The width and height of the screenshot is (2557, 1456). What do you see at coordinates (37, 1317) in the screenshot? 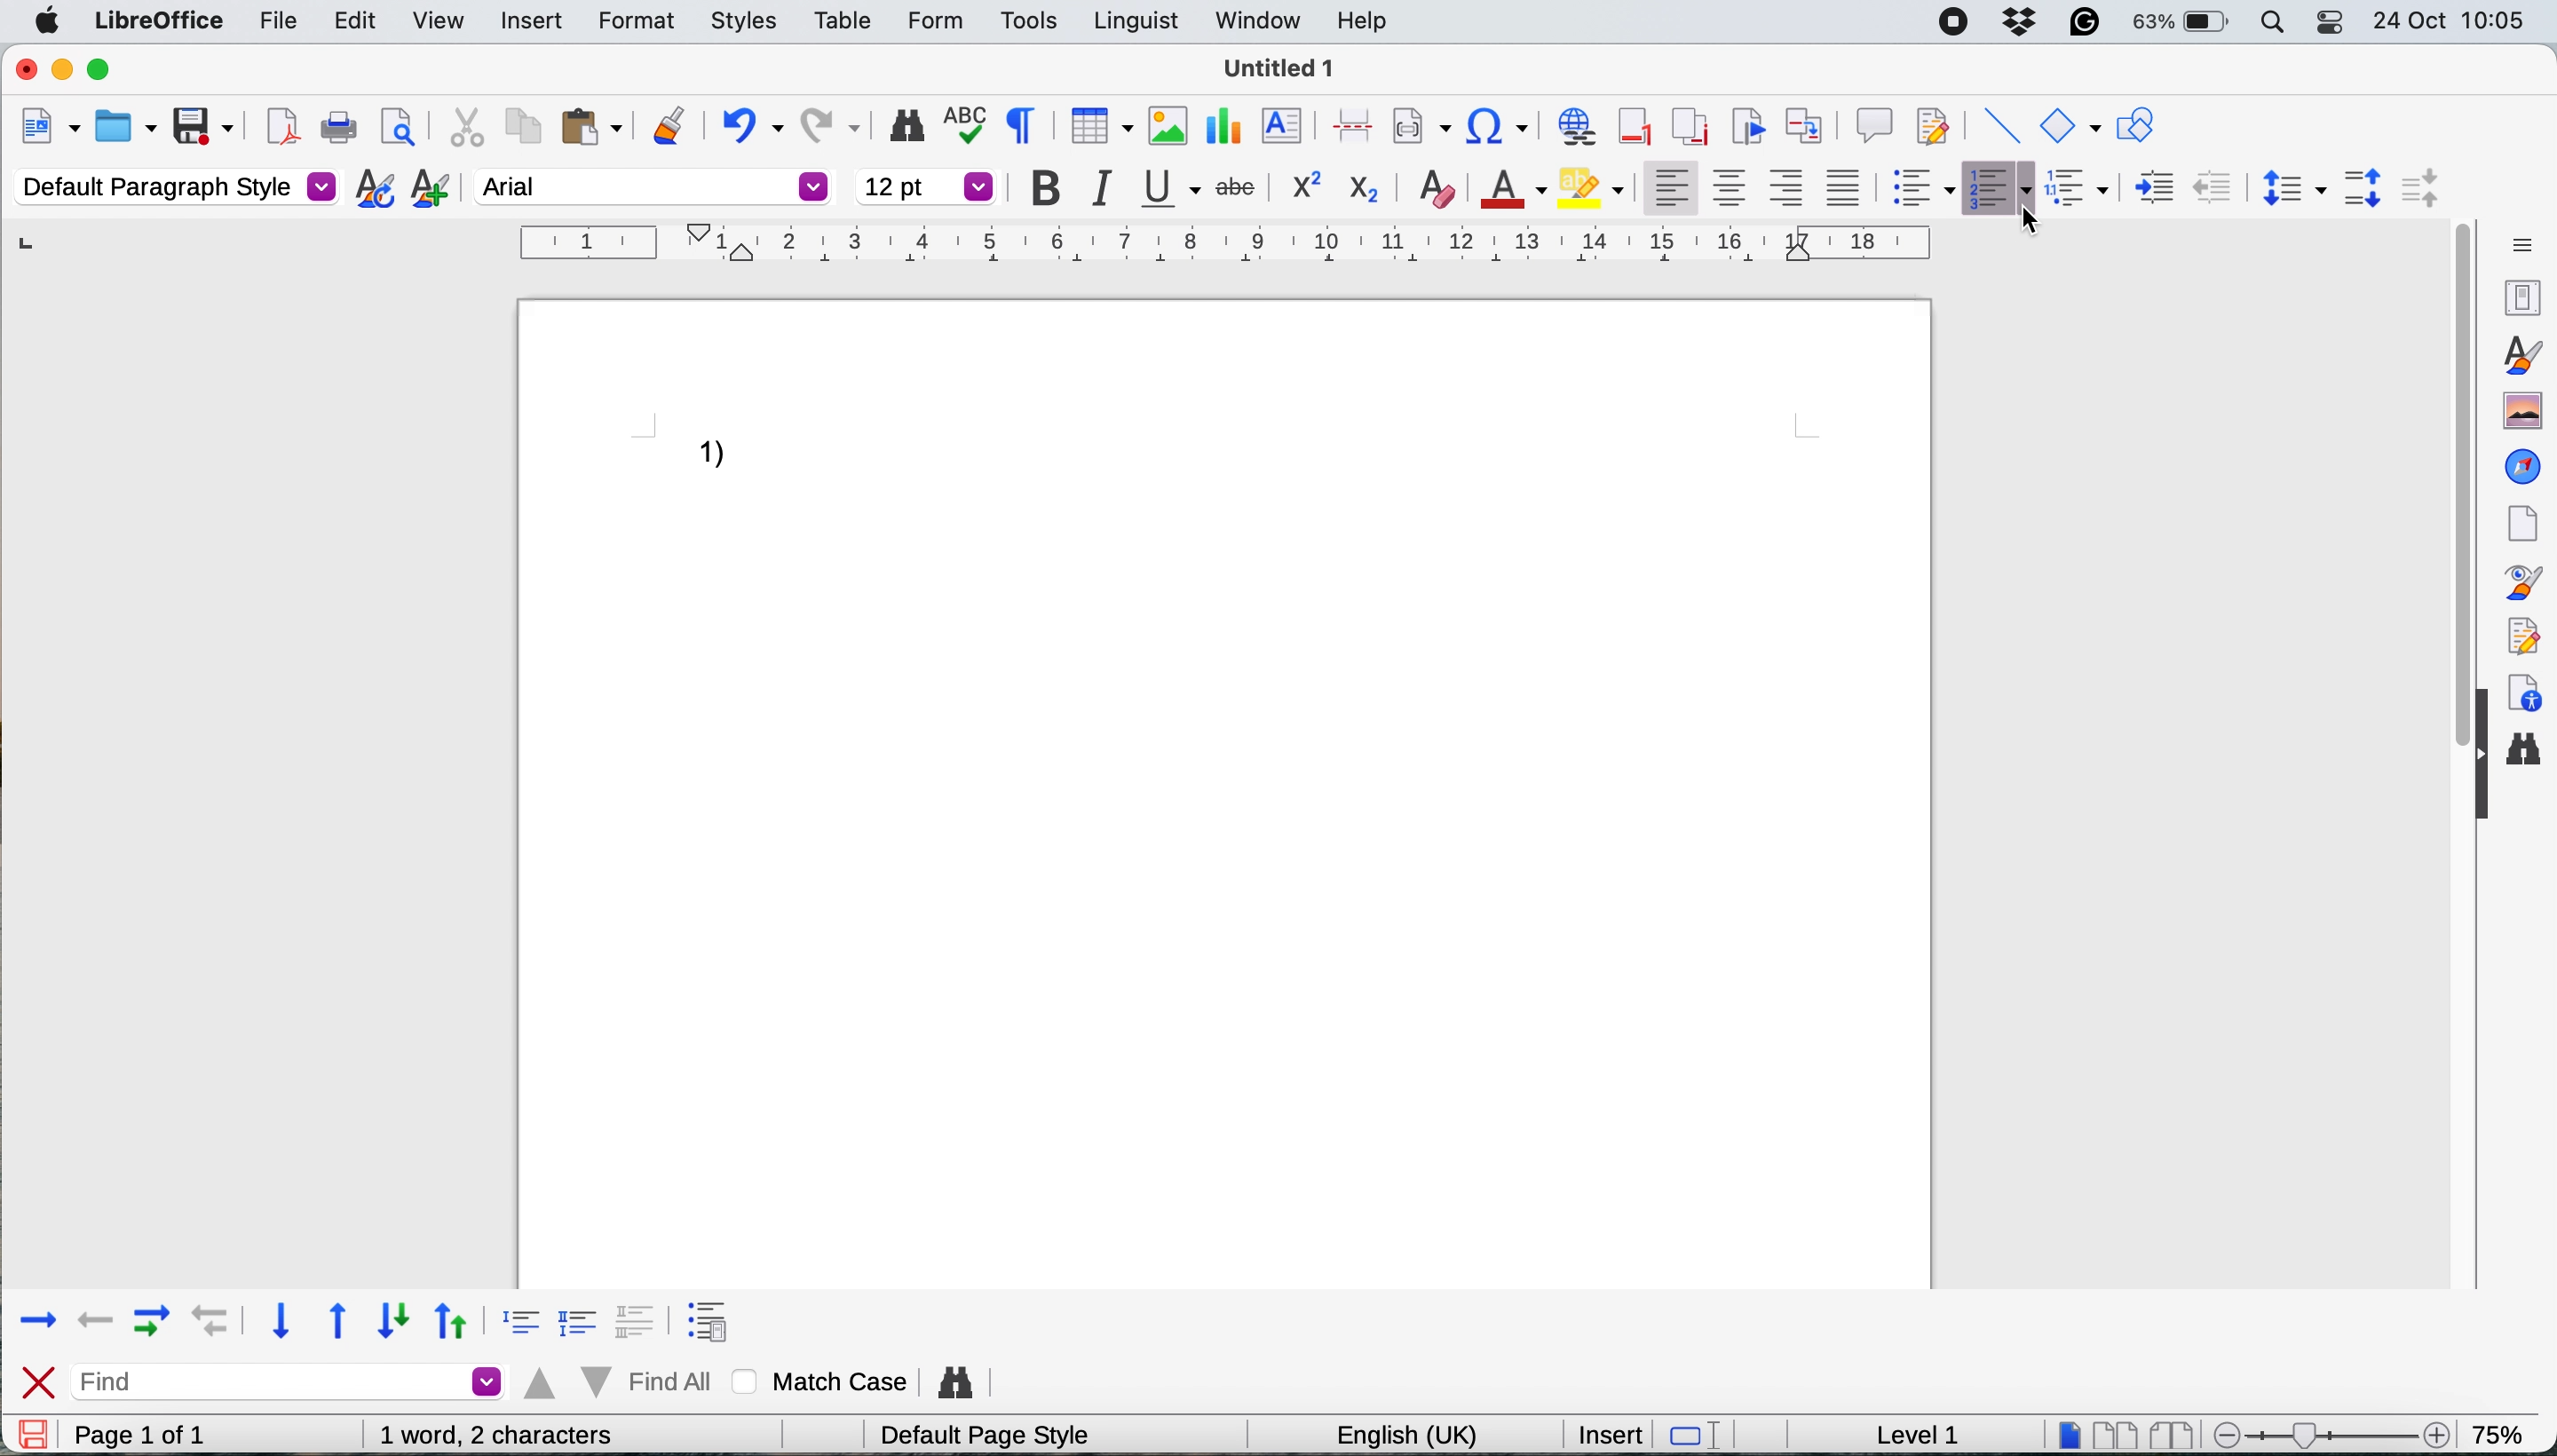
I see `forward` at bounding box center [37, 1317].